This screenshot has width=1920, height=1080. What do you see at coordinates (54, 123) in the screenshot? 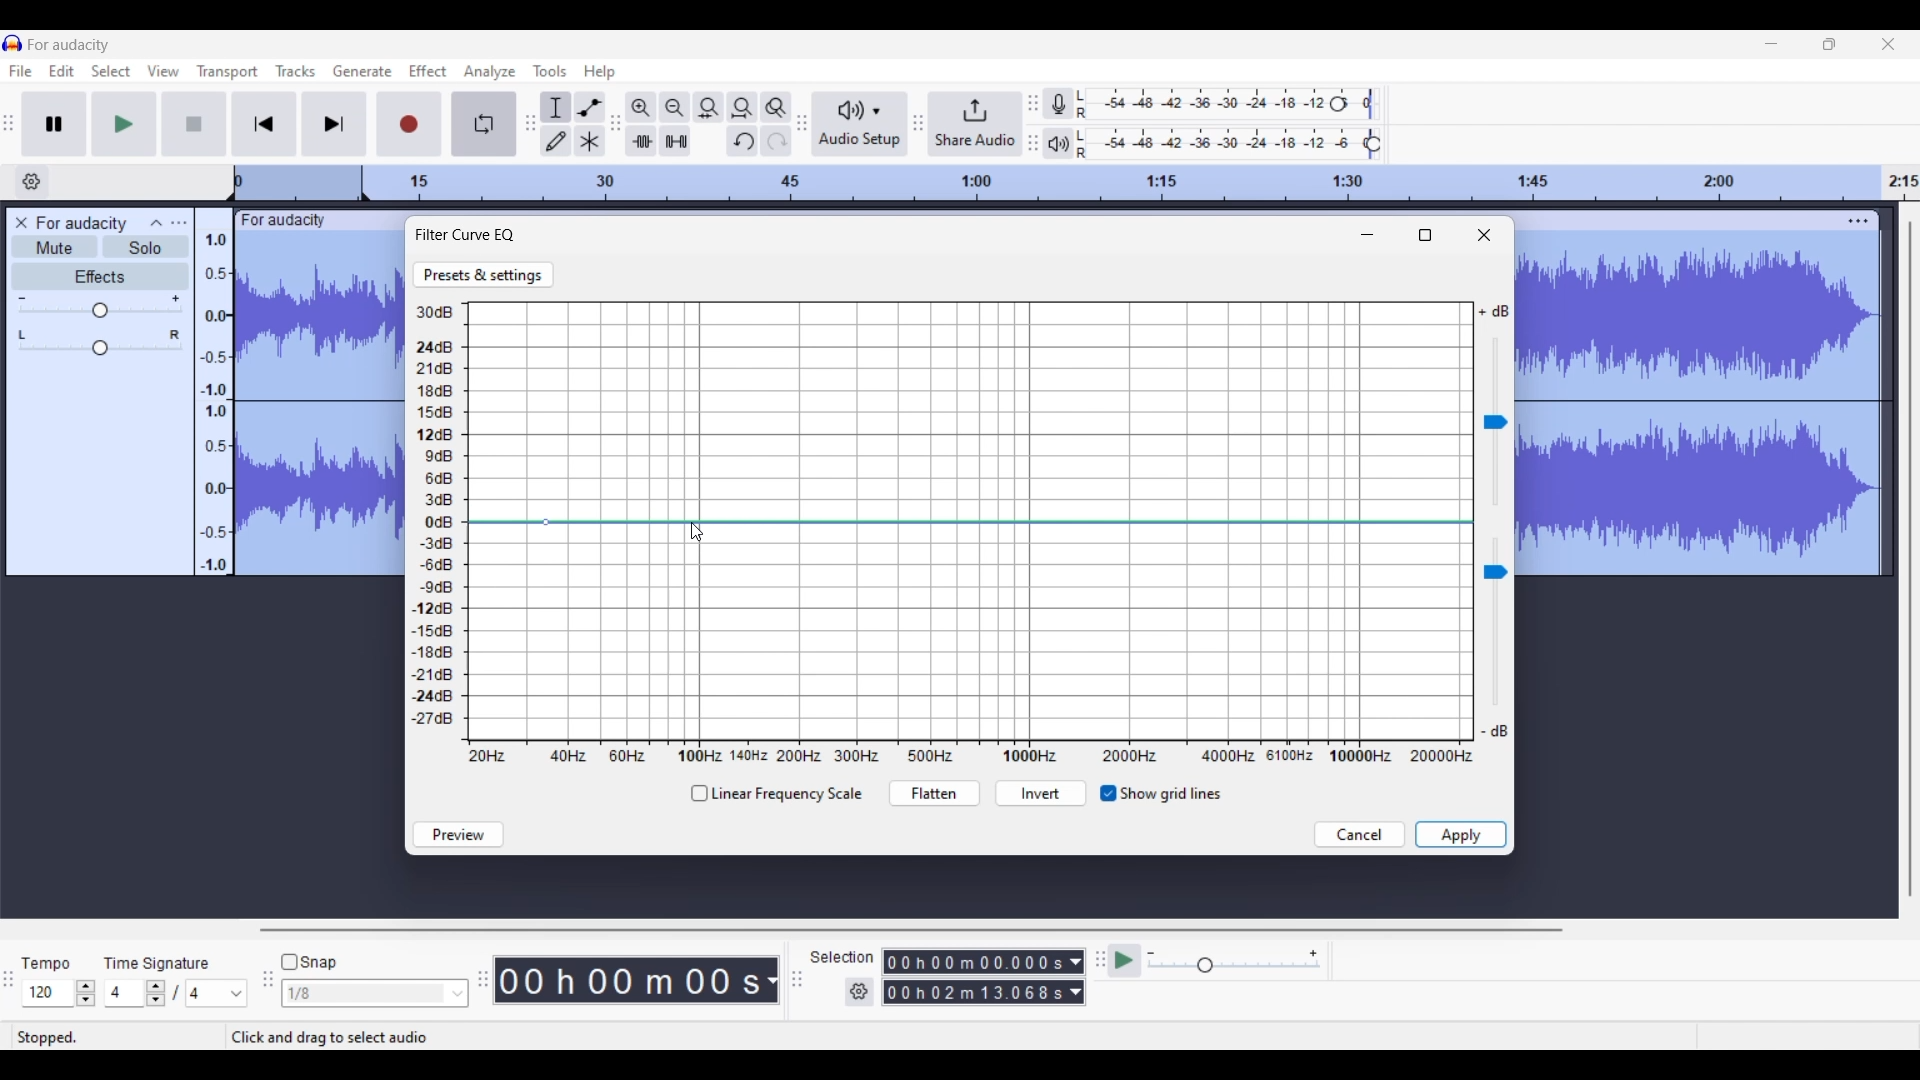
I see `Pause` at bounding box center [54, 123].